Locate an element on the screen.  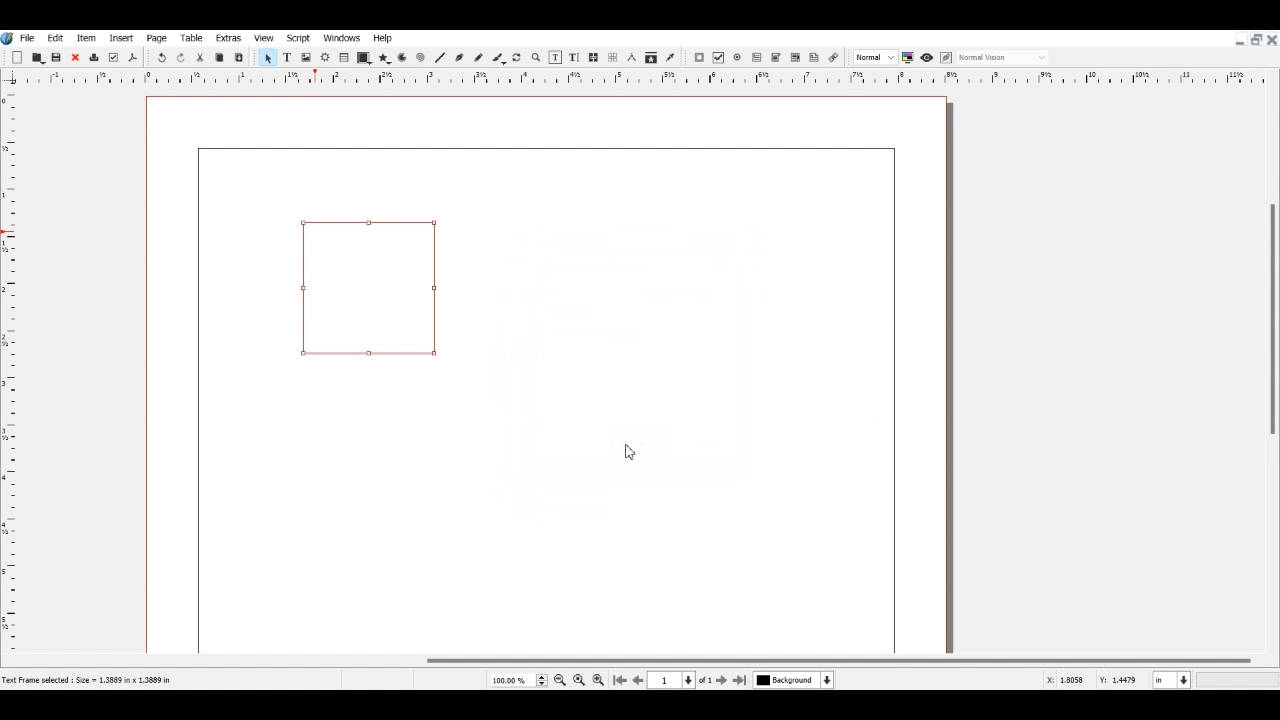
Copy item properties is located at coordinates (651, 59).